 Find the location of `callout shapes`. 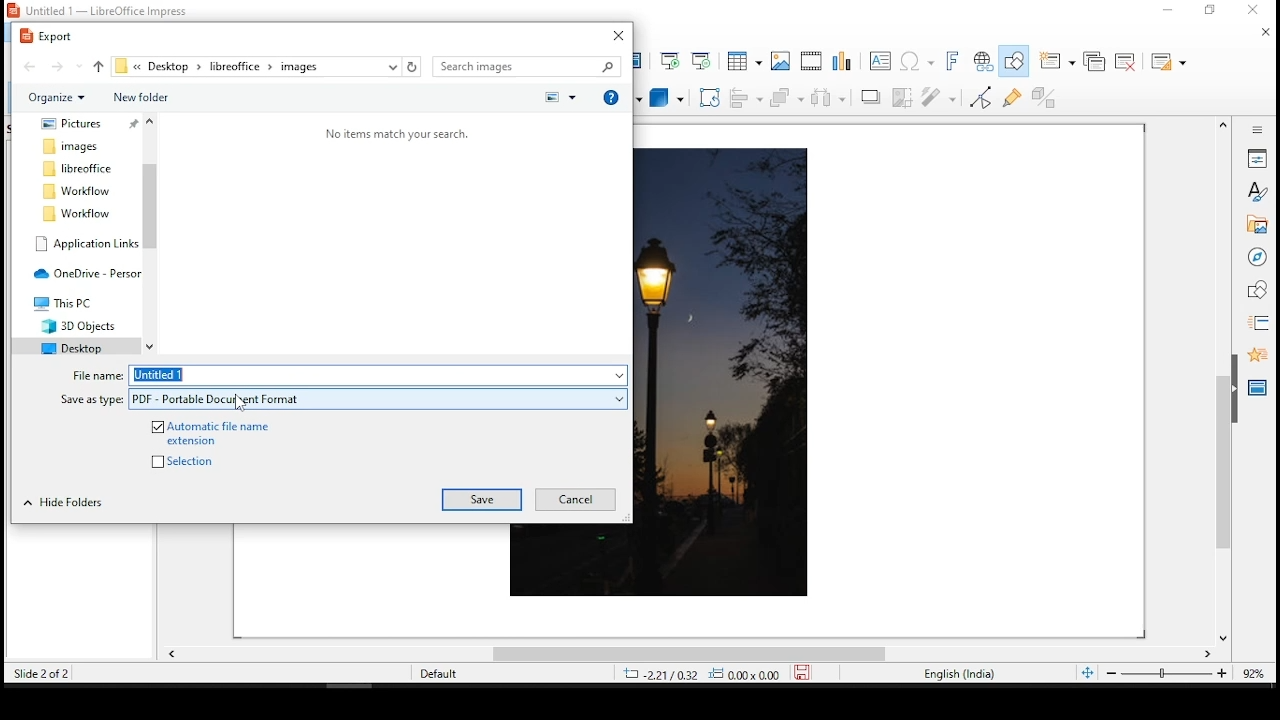

callout shapes is located at coordinates (583, 97).